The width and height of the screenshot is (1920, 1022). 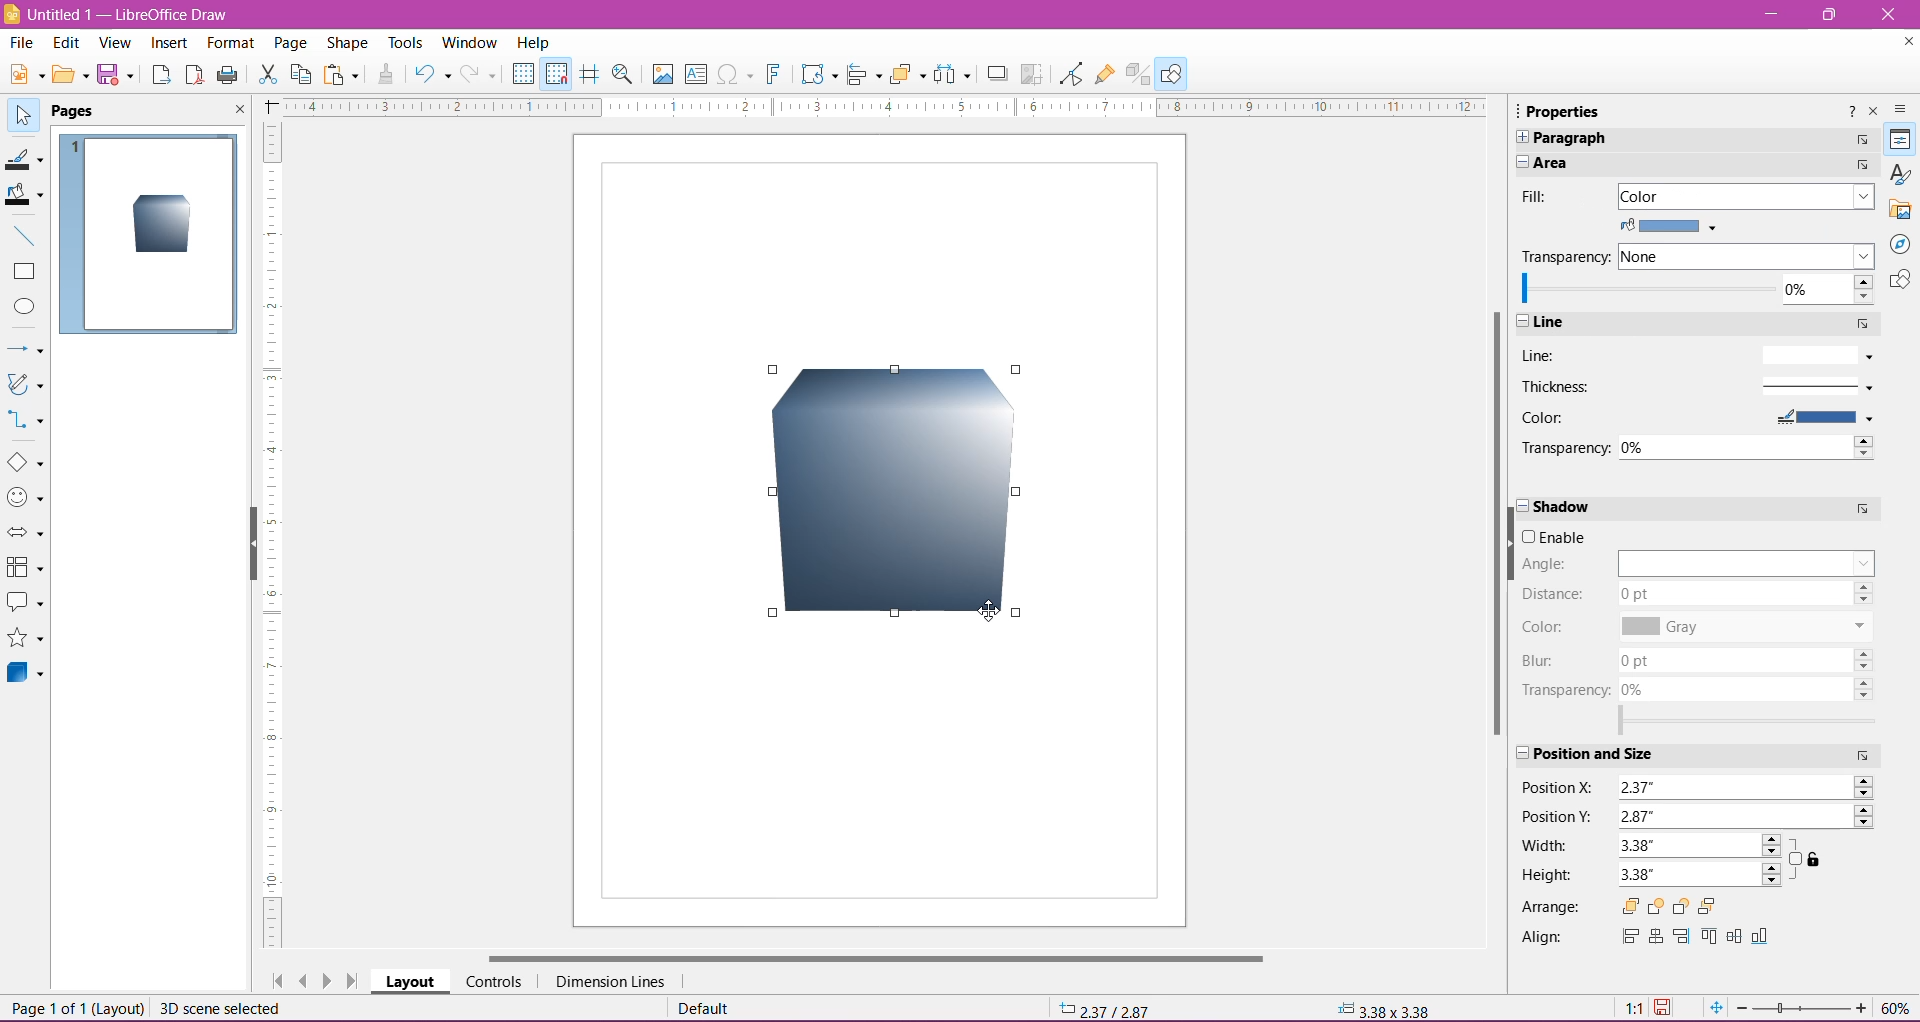 What do you see at coordinates (24, 272) in the screenshot?
I see `Rectangle` at bounding box center [24, 272].